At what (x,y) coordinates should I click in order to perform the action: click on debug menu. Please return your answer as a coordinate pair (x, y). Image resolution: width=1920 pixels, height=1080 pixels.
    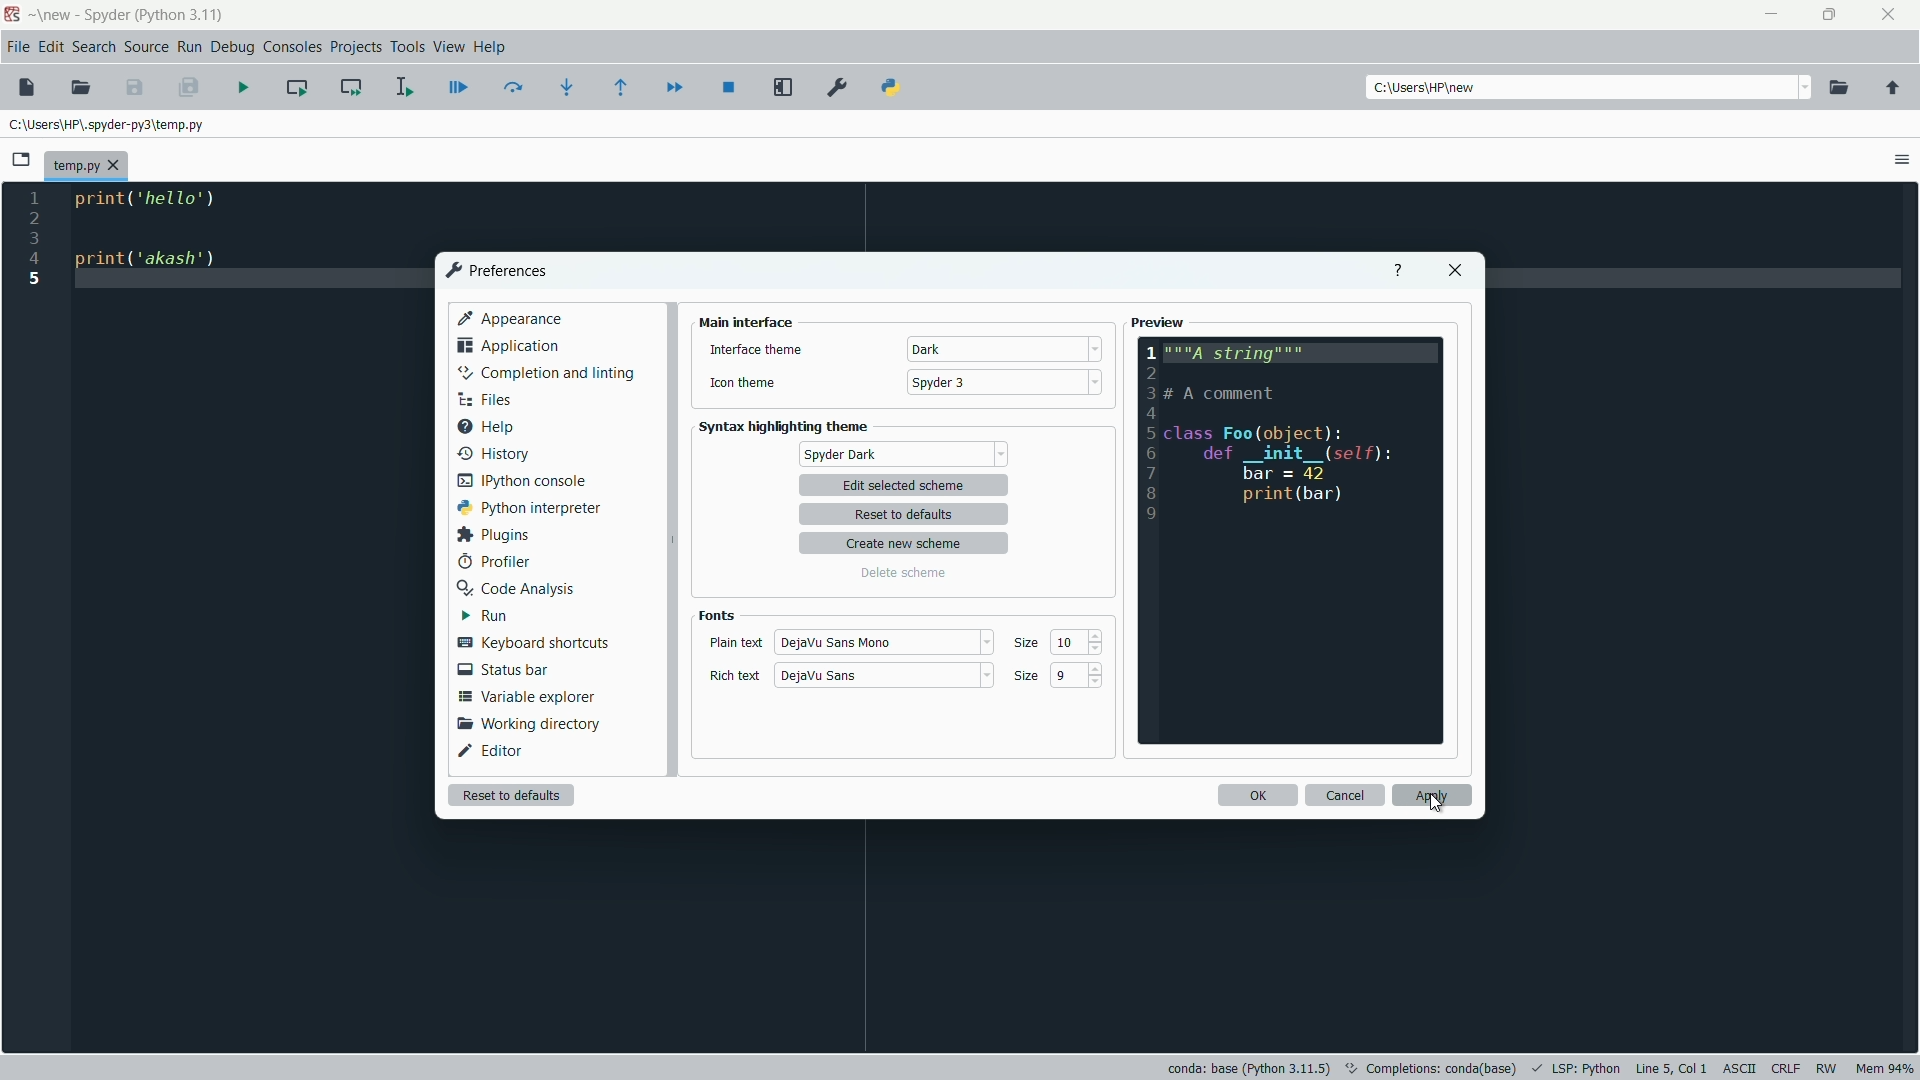
    Looking at the image, I should click on (232, 46).